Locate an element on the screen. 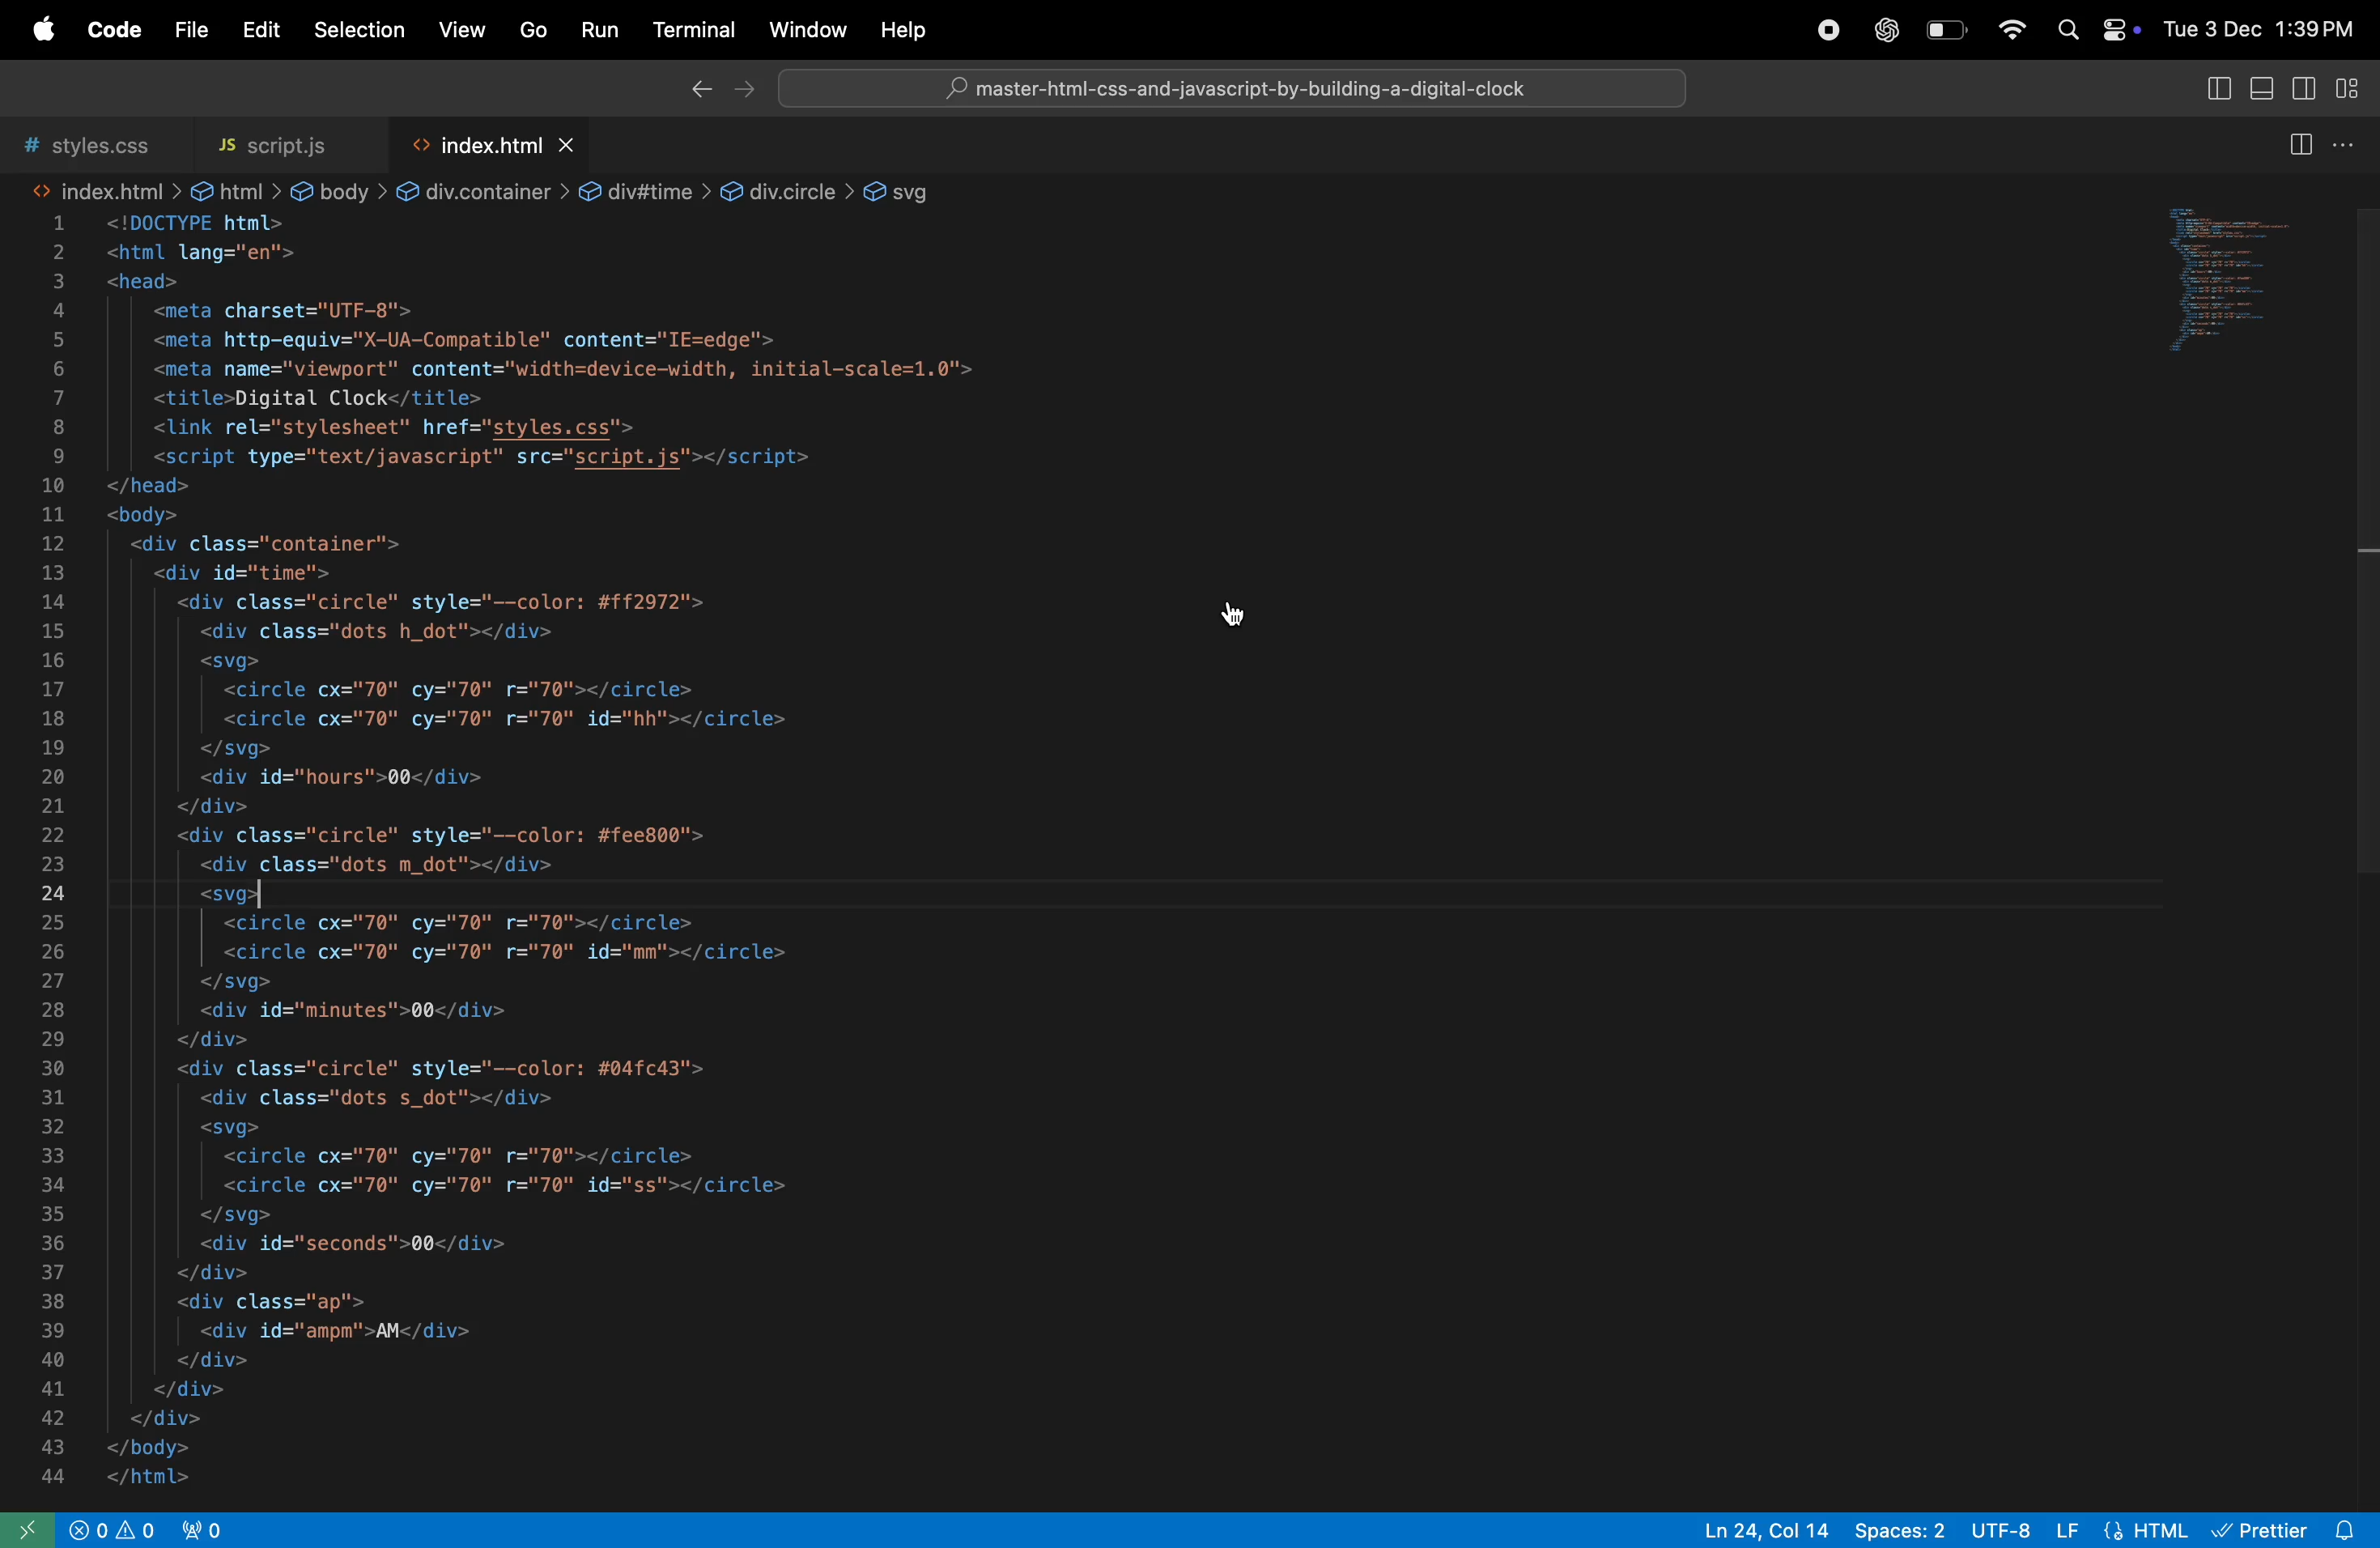  preview window is located at coordinates (2248, 289).